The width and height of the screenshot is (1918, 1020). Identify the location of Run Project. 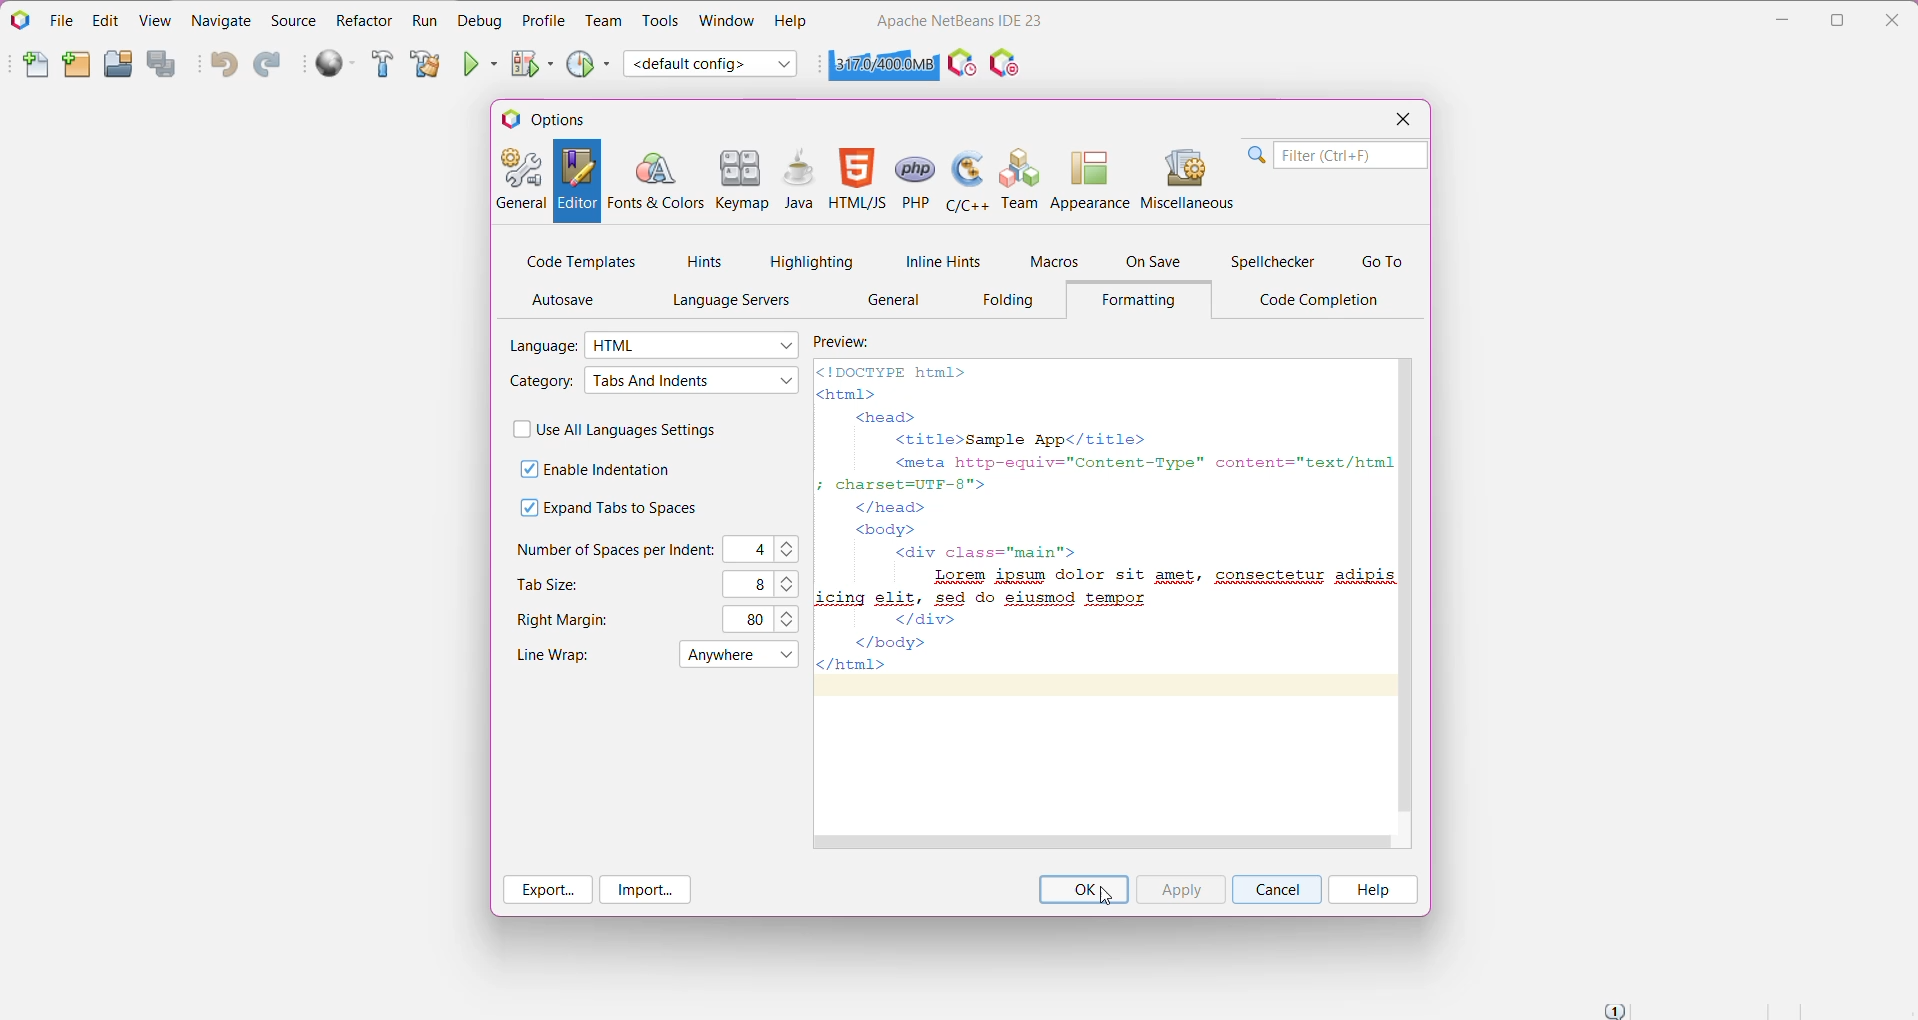
(482, 63).